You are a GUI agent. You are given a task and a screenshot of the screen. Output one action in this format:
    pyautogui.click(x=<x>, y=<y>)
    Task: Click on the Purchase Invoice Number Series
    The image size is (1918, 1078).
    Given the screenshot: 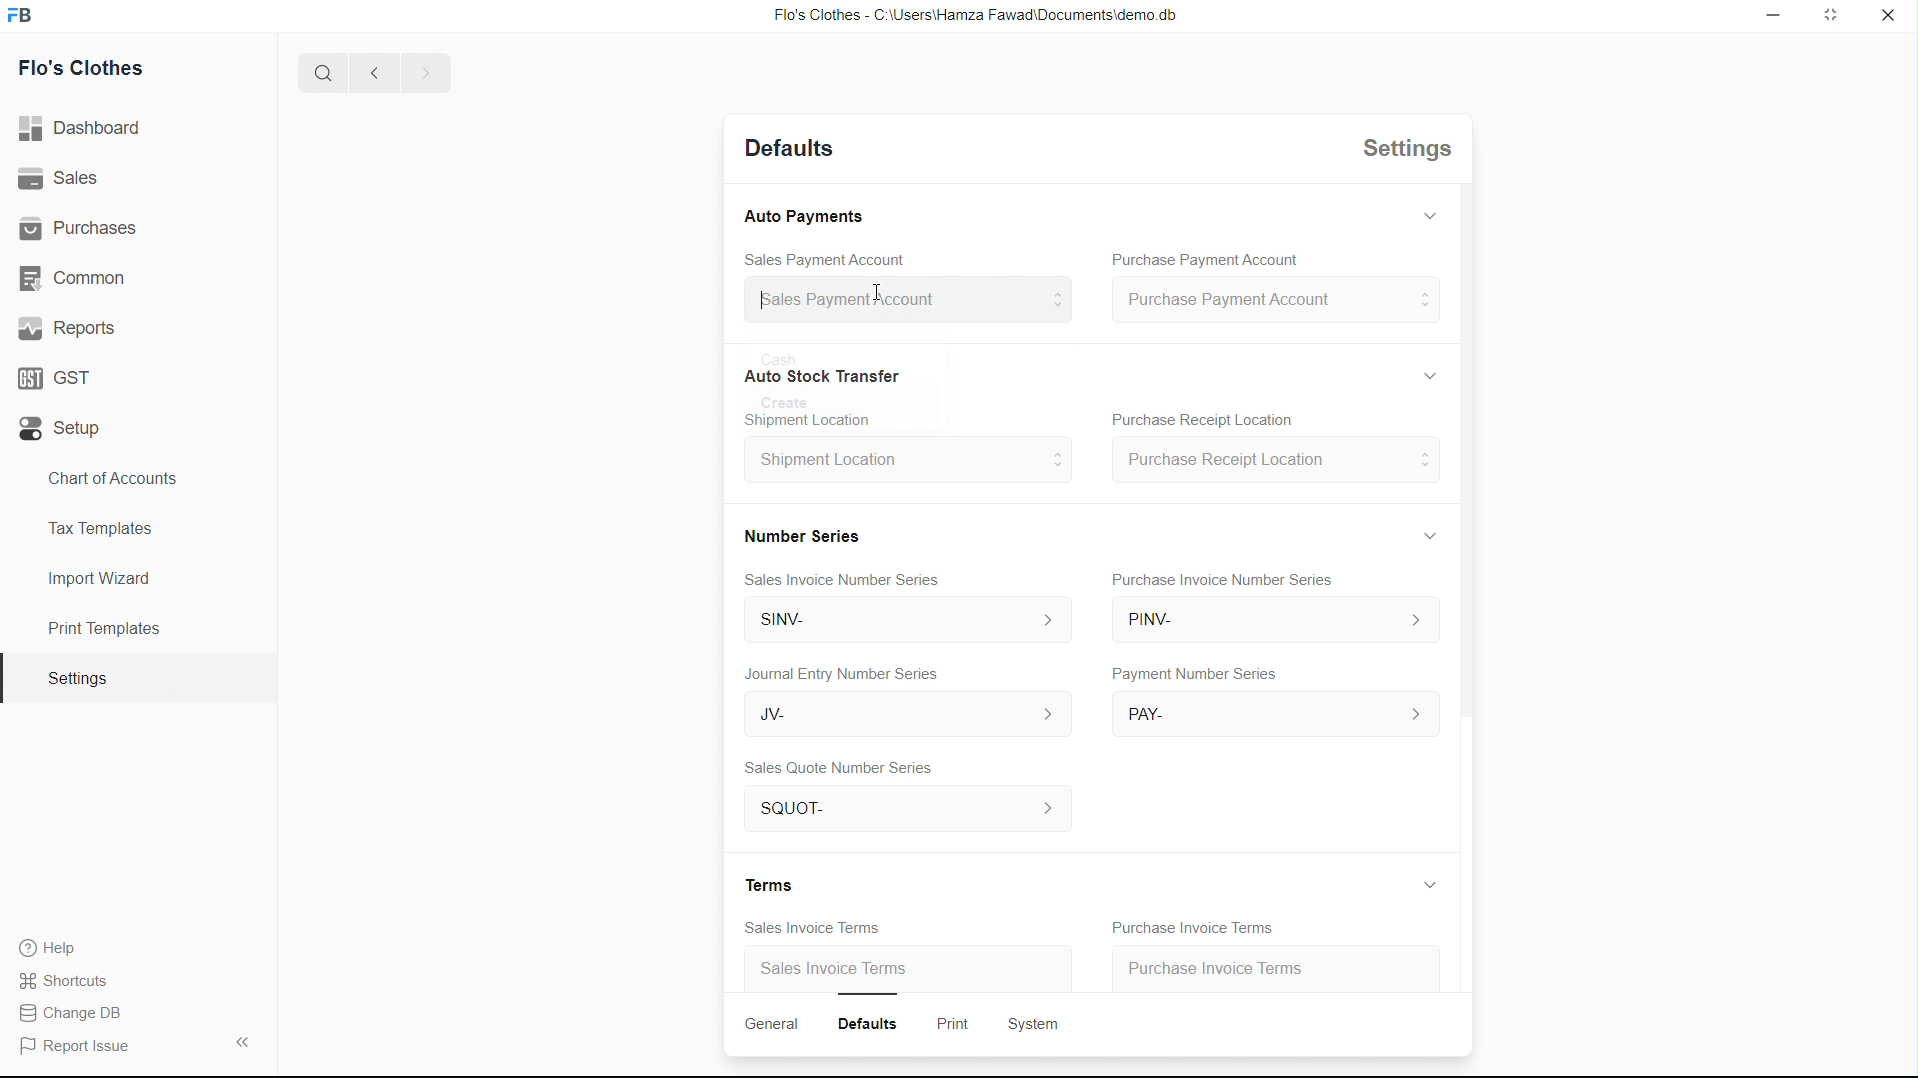 What is the action you would take?
    pyautogui.click(x=1220, y=579)
    